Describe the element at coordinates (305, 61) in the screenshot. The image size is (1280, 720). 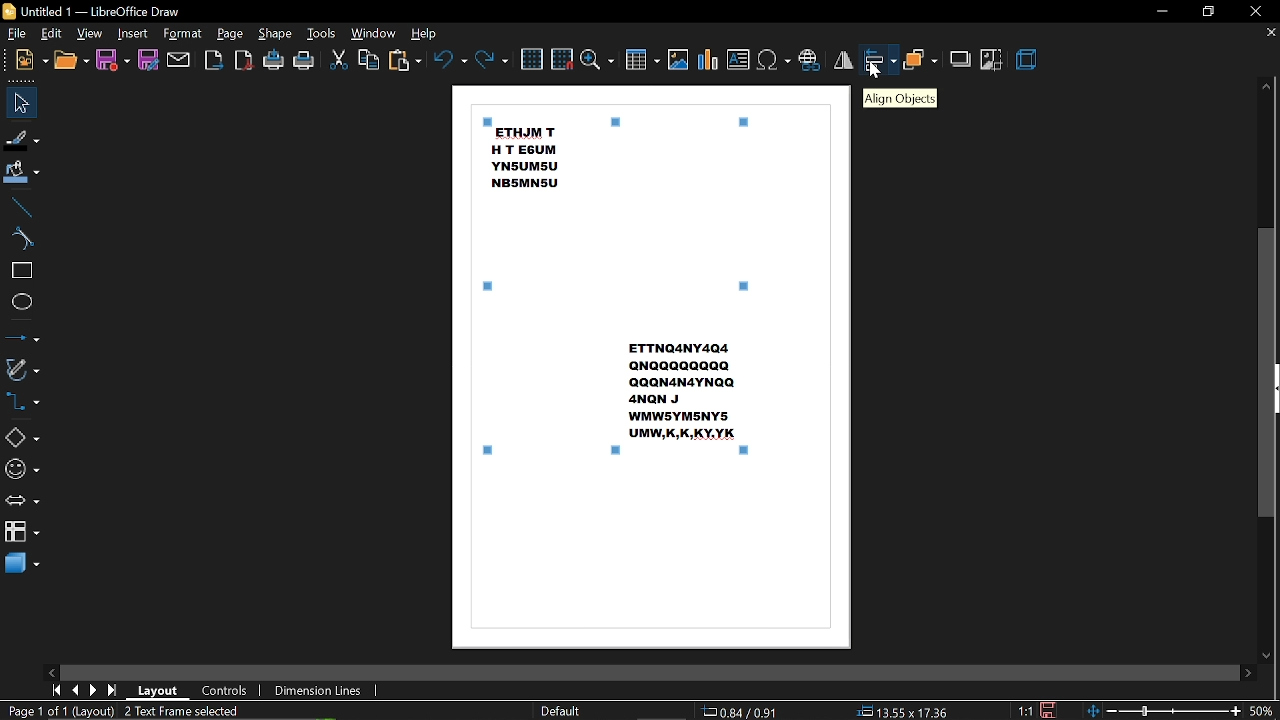
I see `print` at that location.